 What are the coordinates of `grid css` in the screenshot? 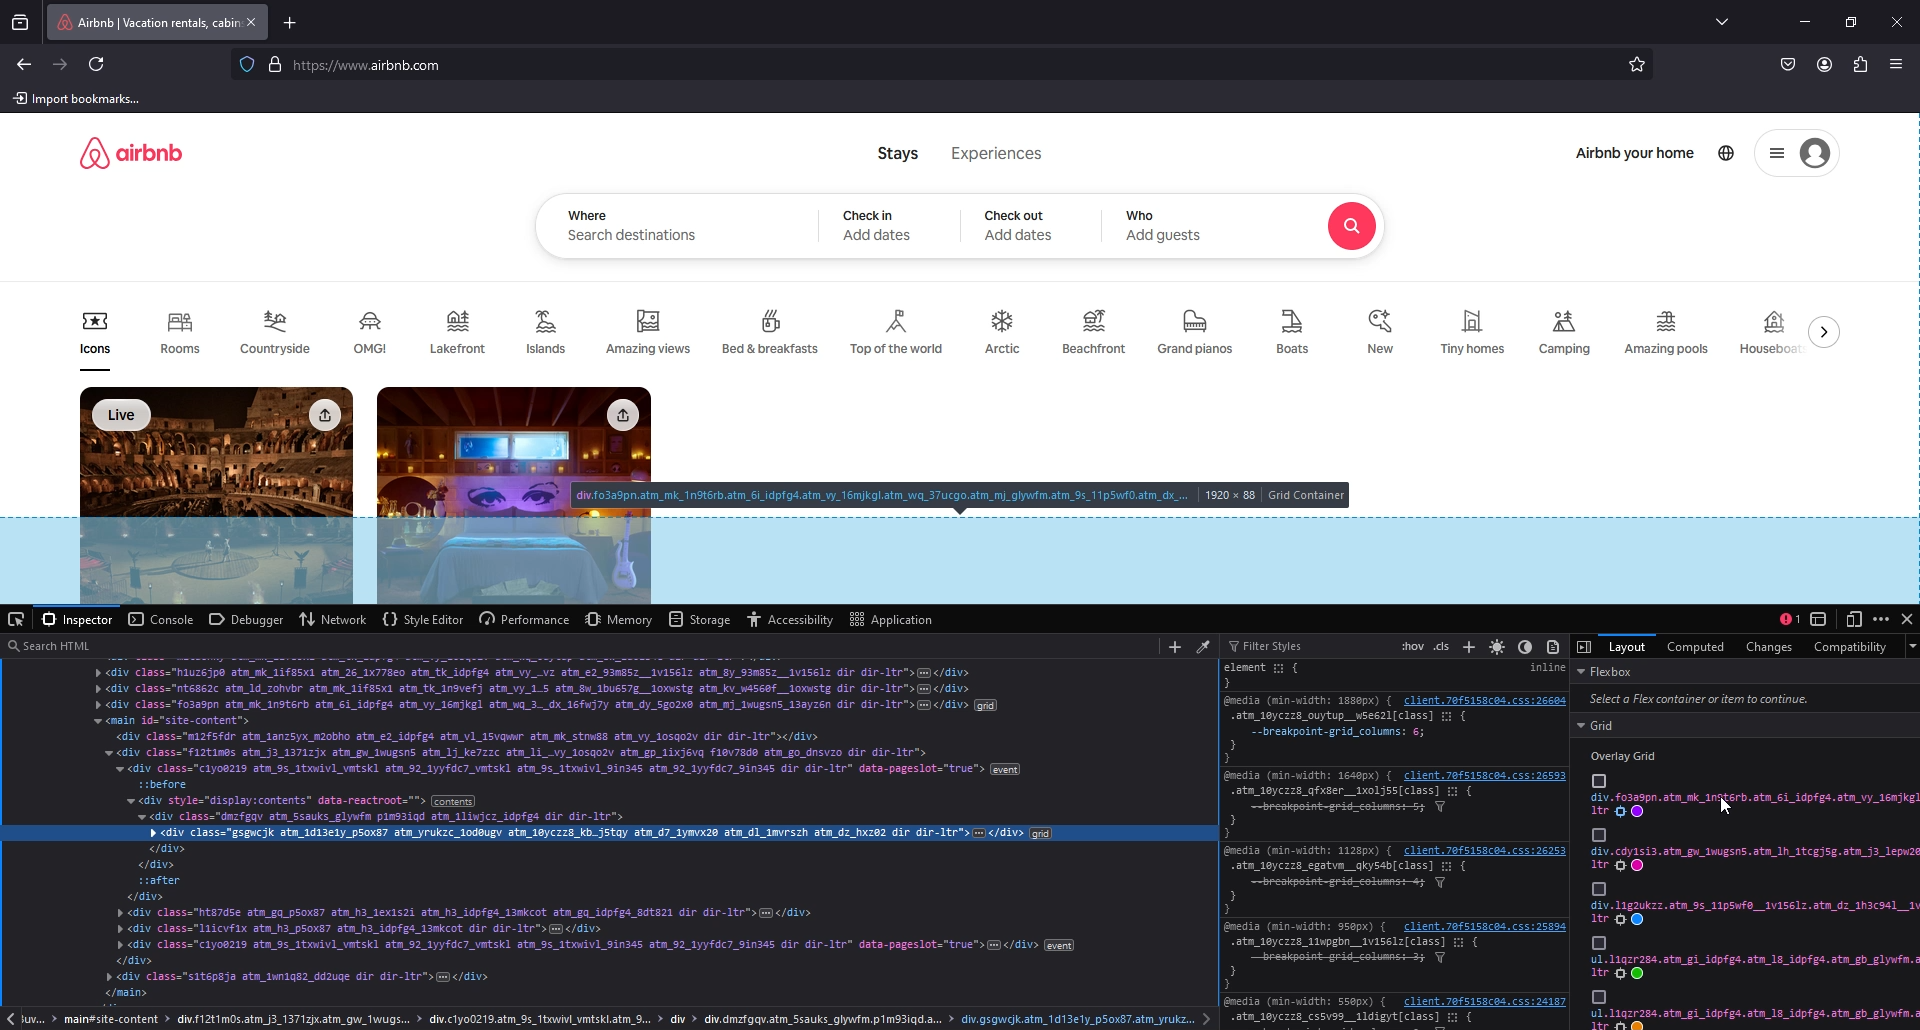 It's located at (1756, 1018).